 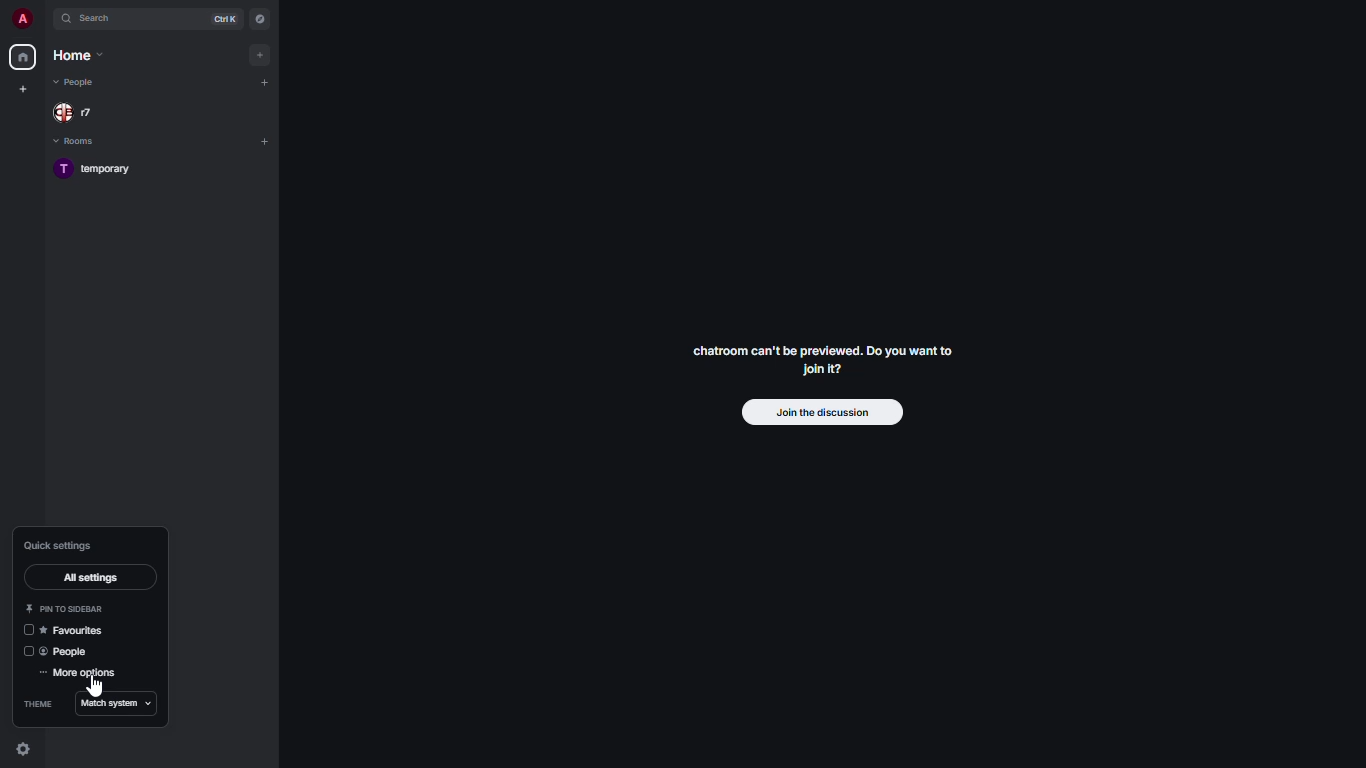 I want to click on home, so click(x=25, y=57).